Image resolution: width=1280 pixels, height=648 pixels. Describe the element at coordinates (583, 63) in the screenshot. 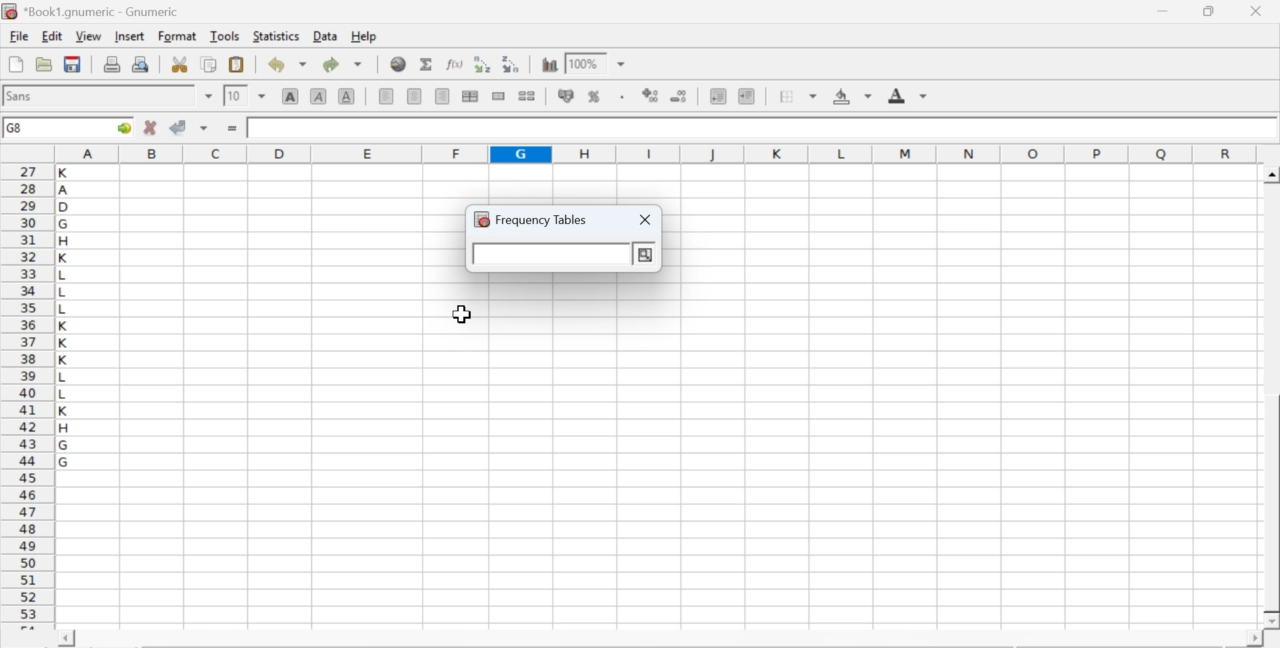

I see `100%` at that location.